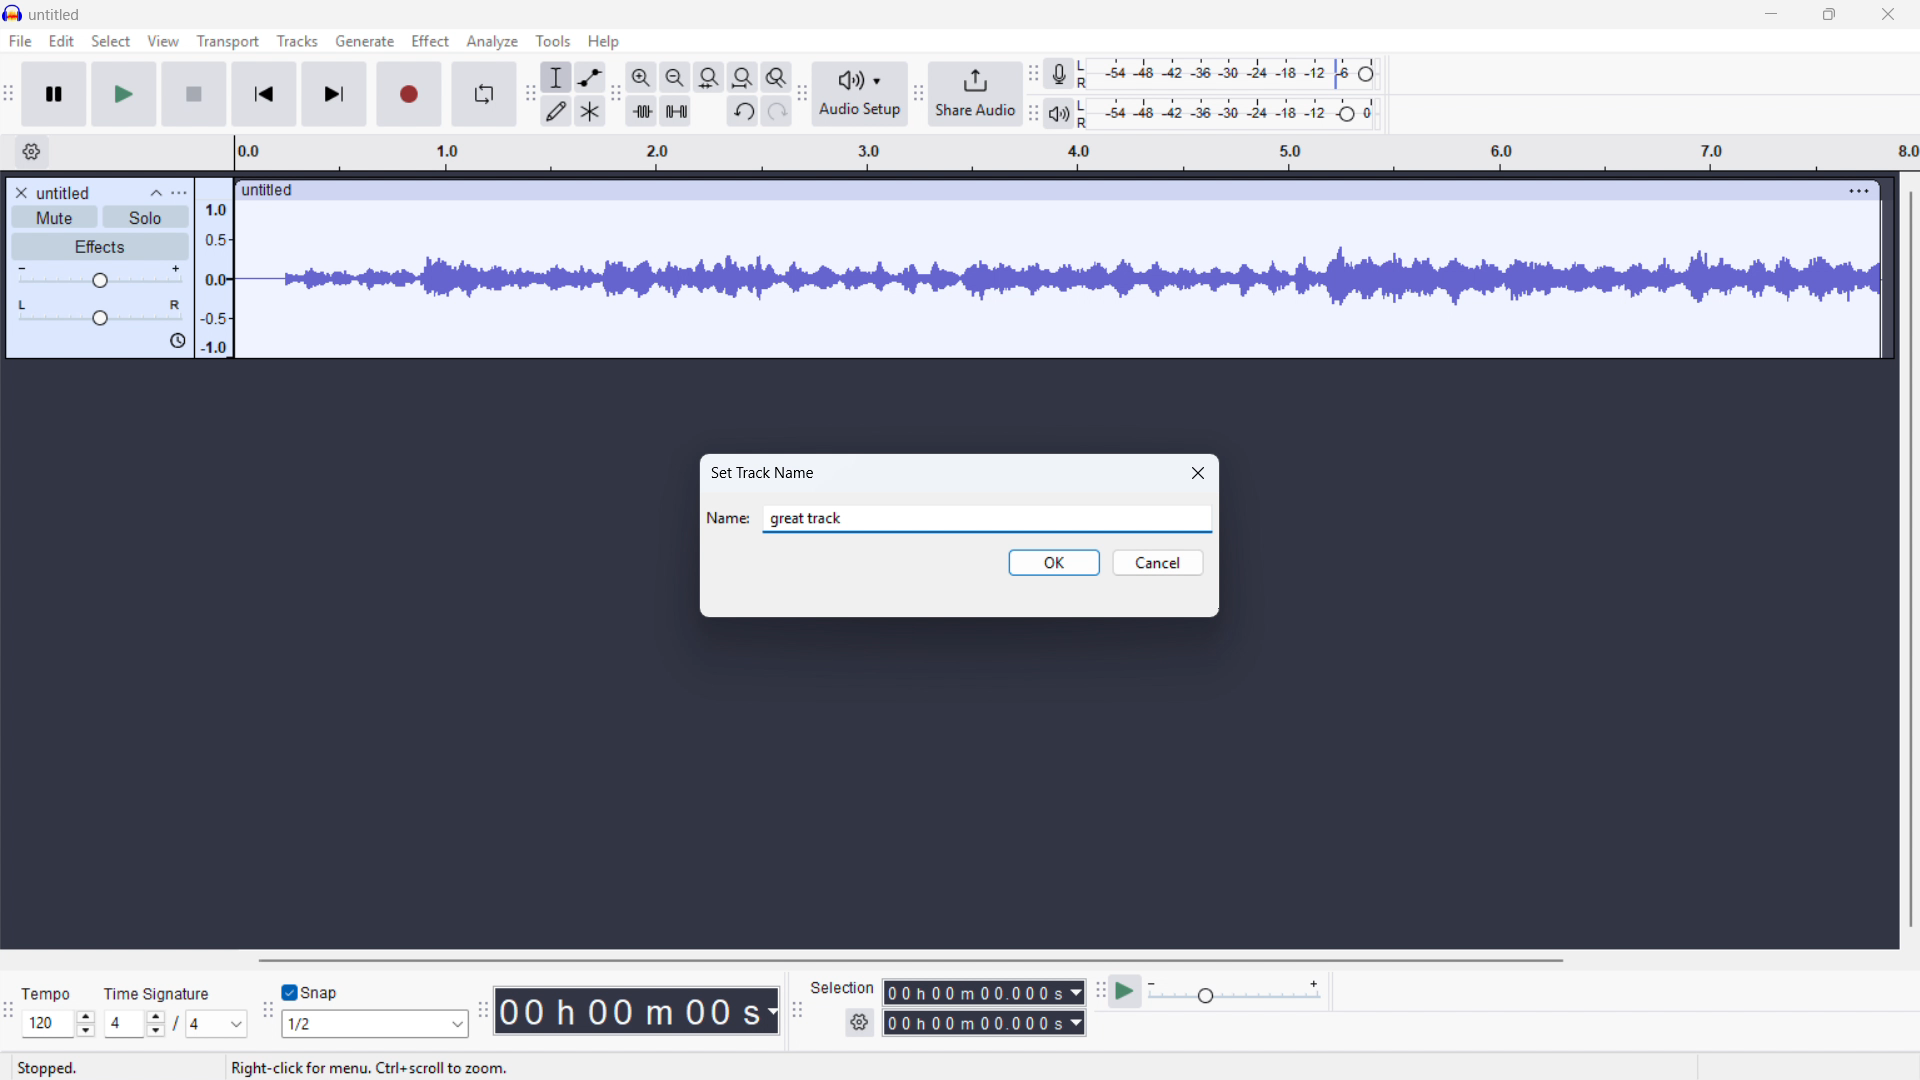 This screenshot has height=1080, width=1920. I want to click on Time toolbar , so click(482, 1013).